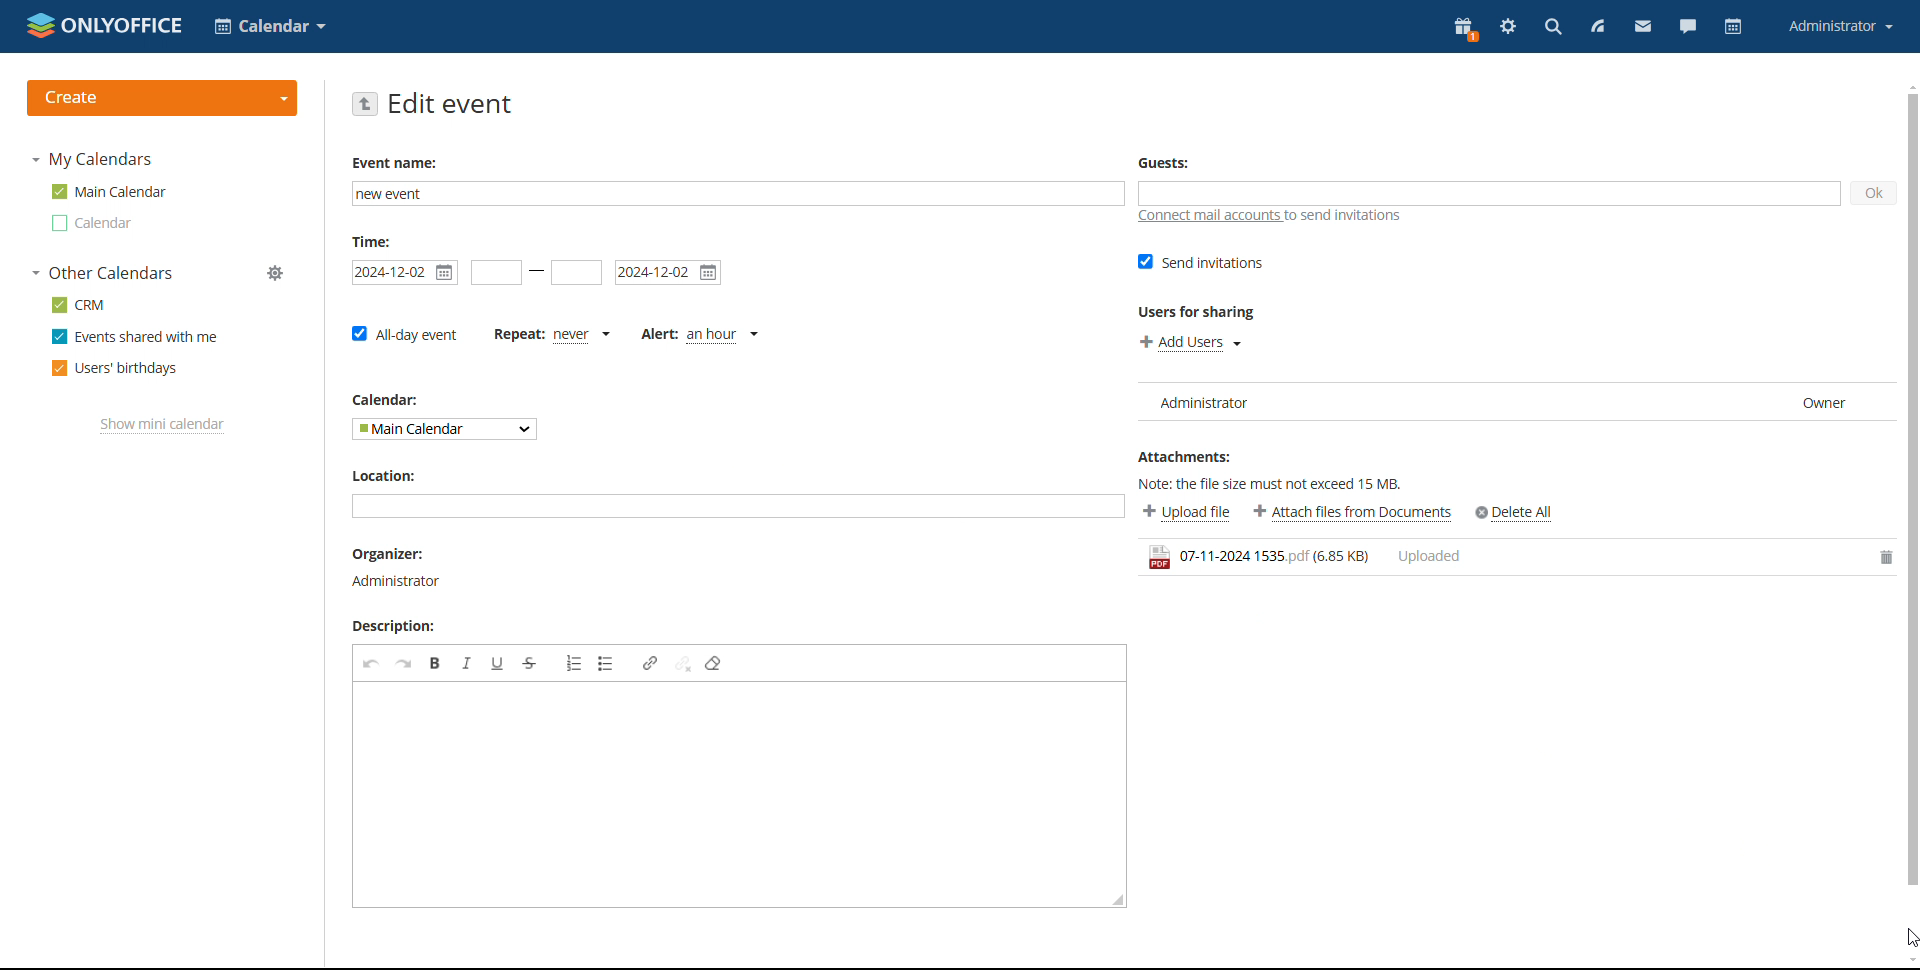 The height and width of the screenshot is (970, 1920). I want to click on add users, so click(1188, 344).